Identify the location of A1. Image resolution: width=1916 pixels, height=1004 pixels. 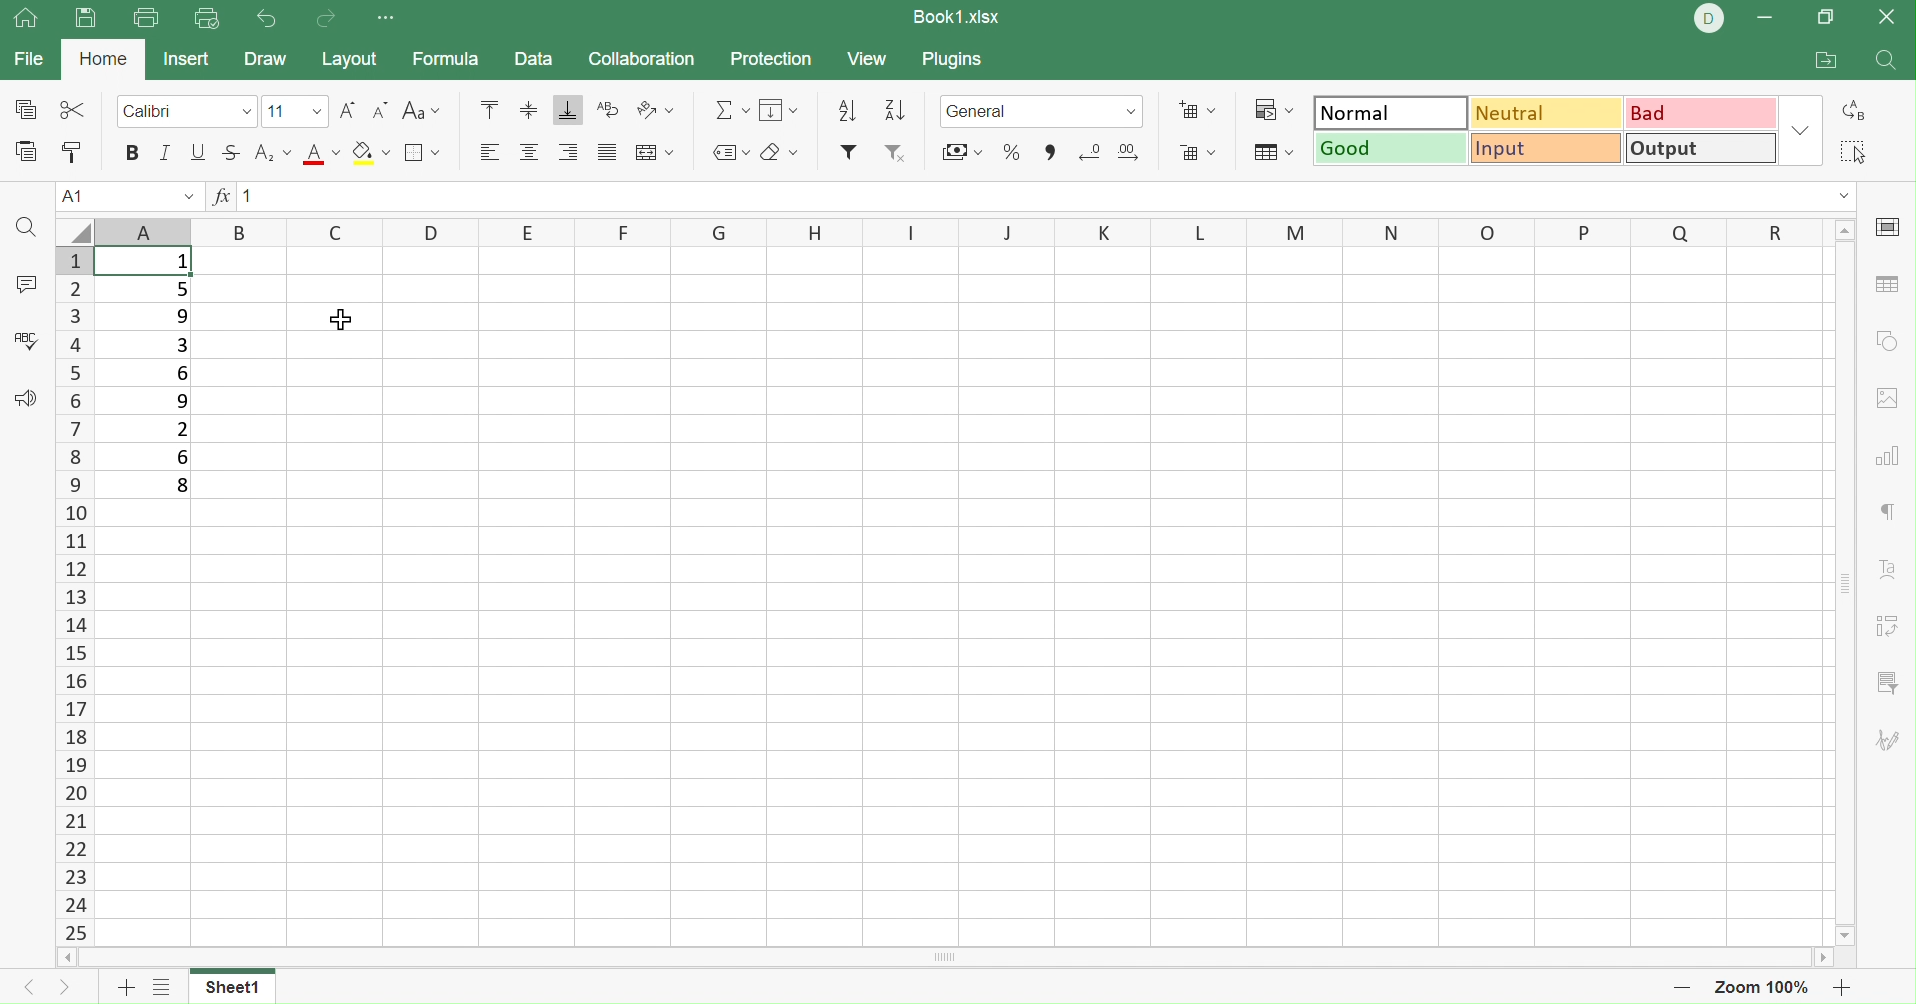
(76, 198).